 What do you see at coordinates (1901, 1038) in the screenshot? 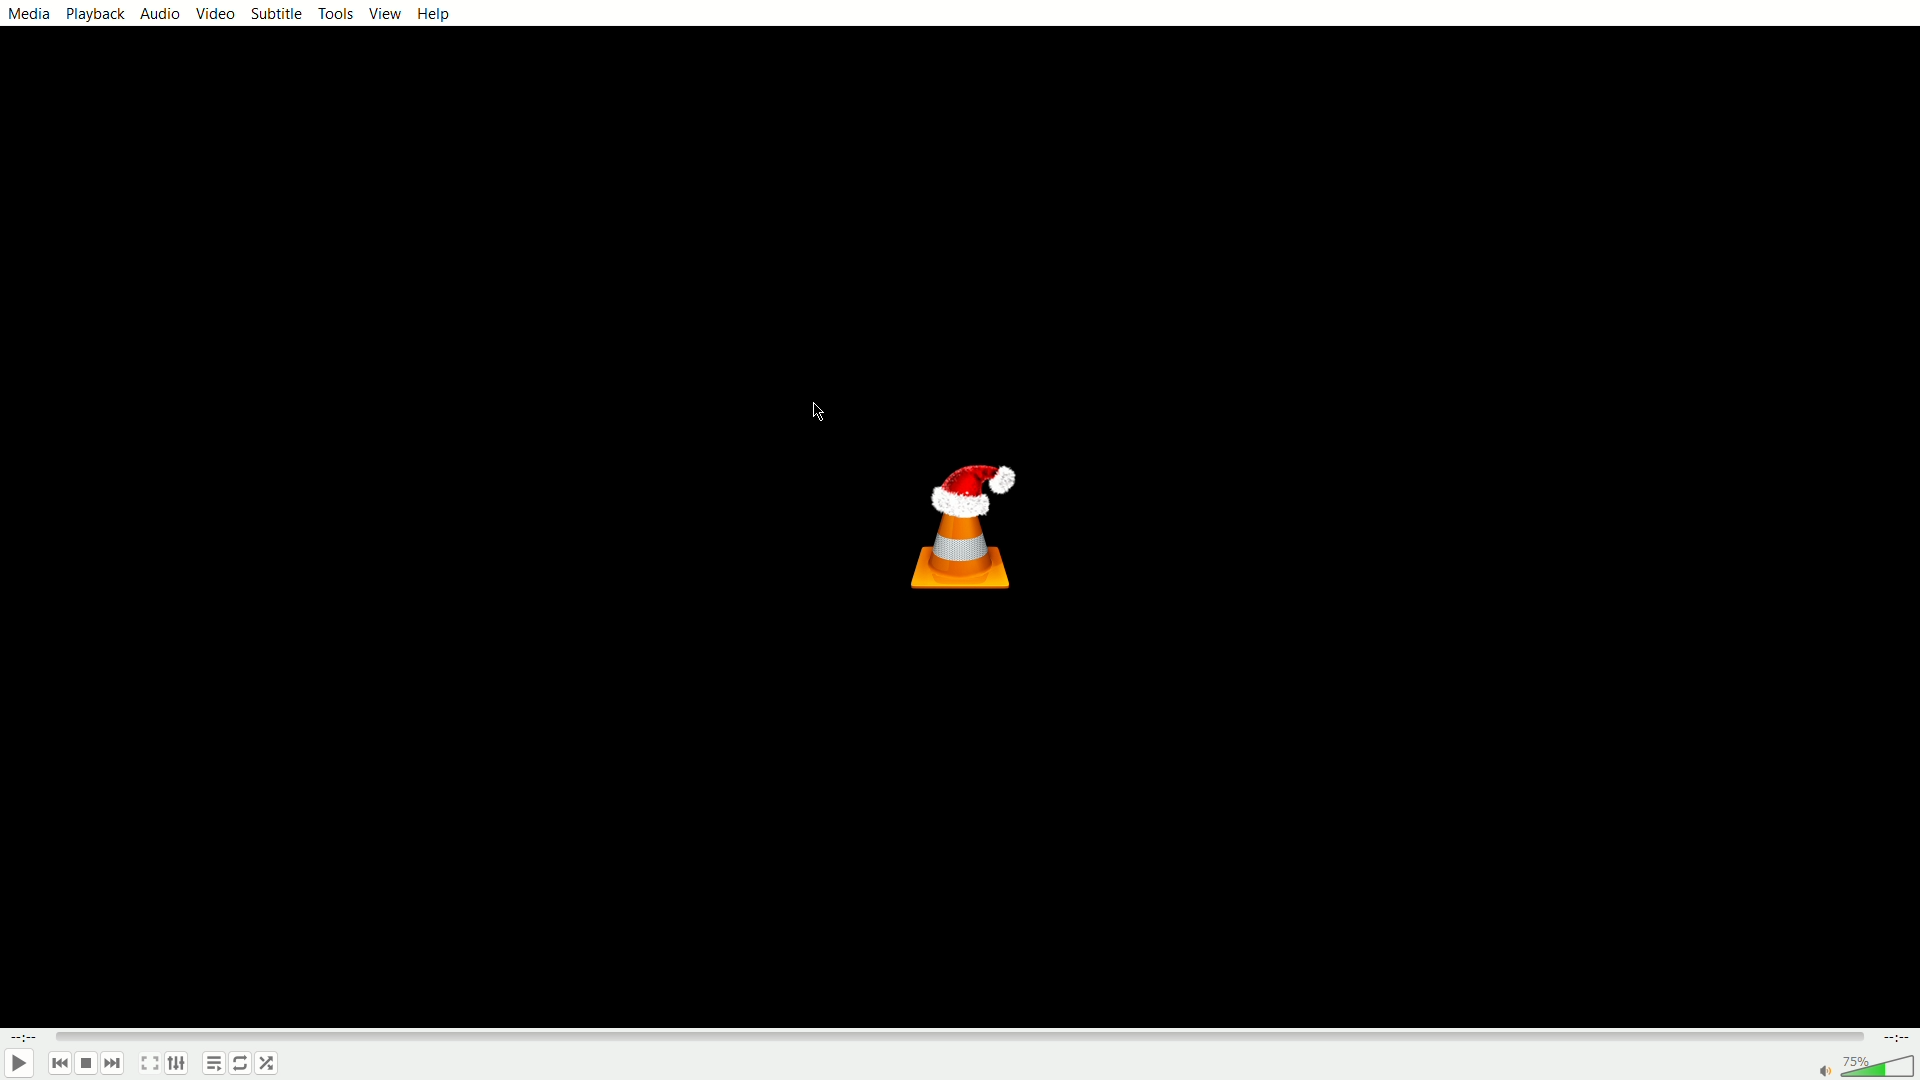
I see `total time` at bounding box center [1901, 1038].